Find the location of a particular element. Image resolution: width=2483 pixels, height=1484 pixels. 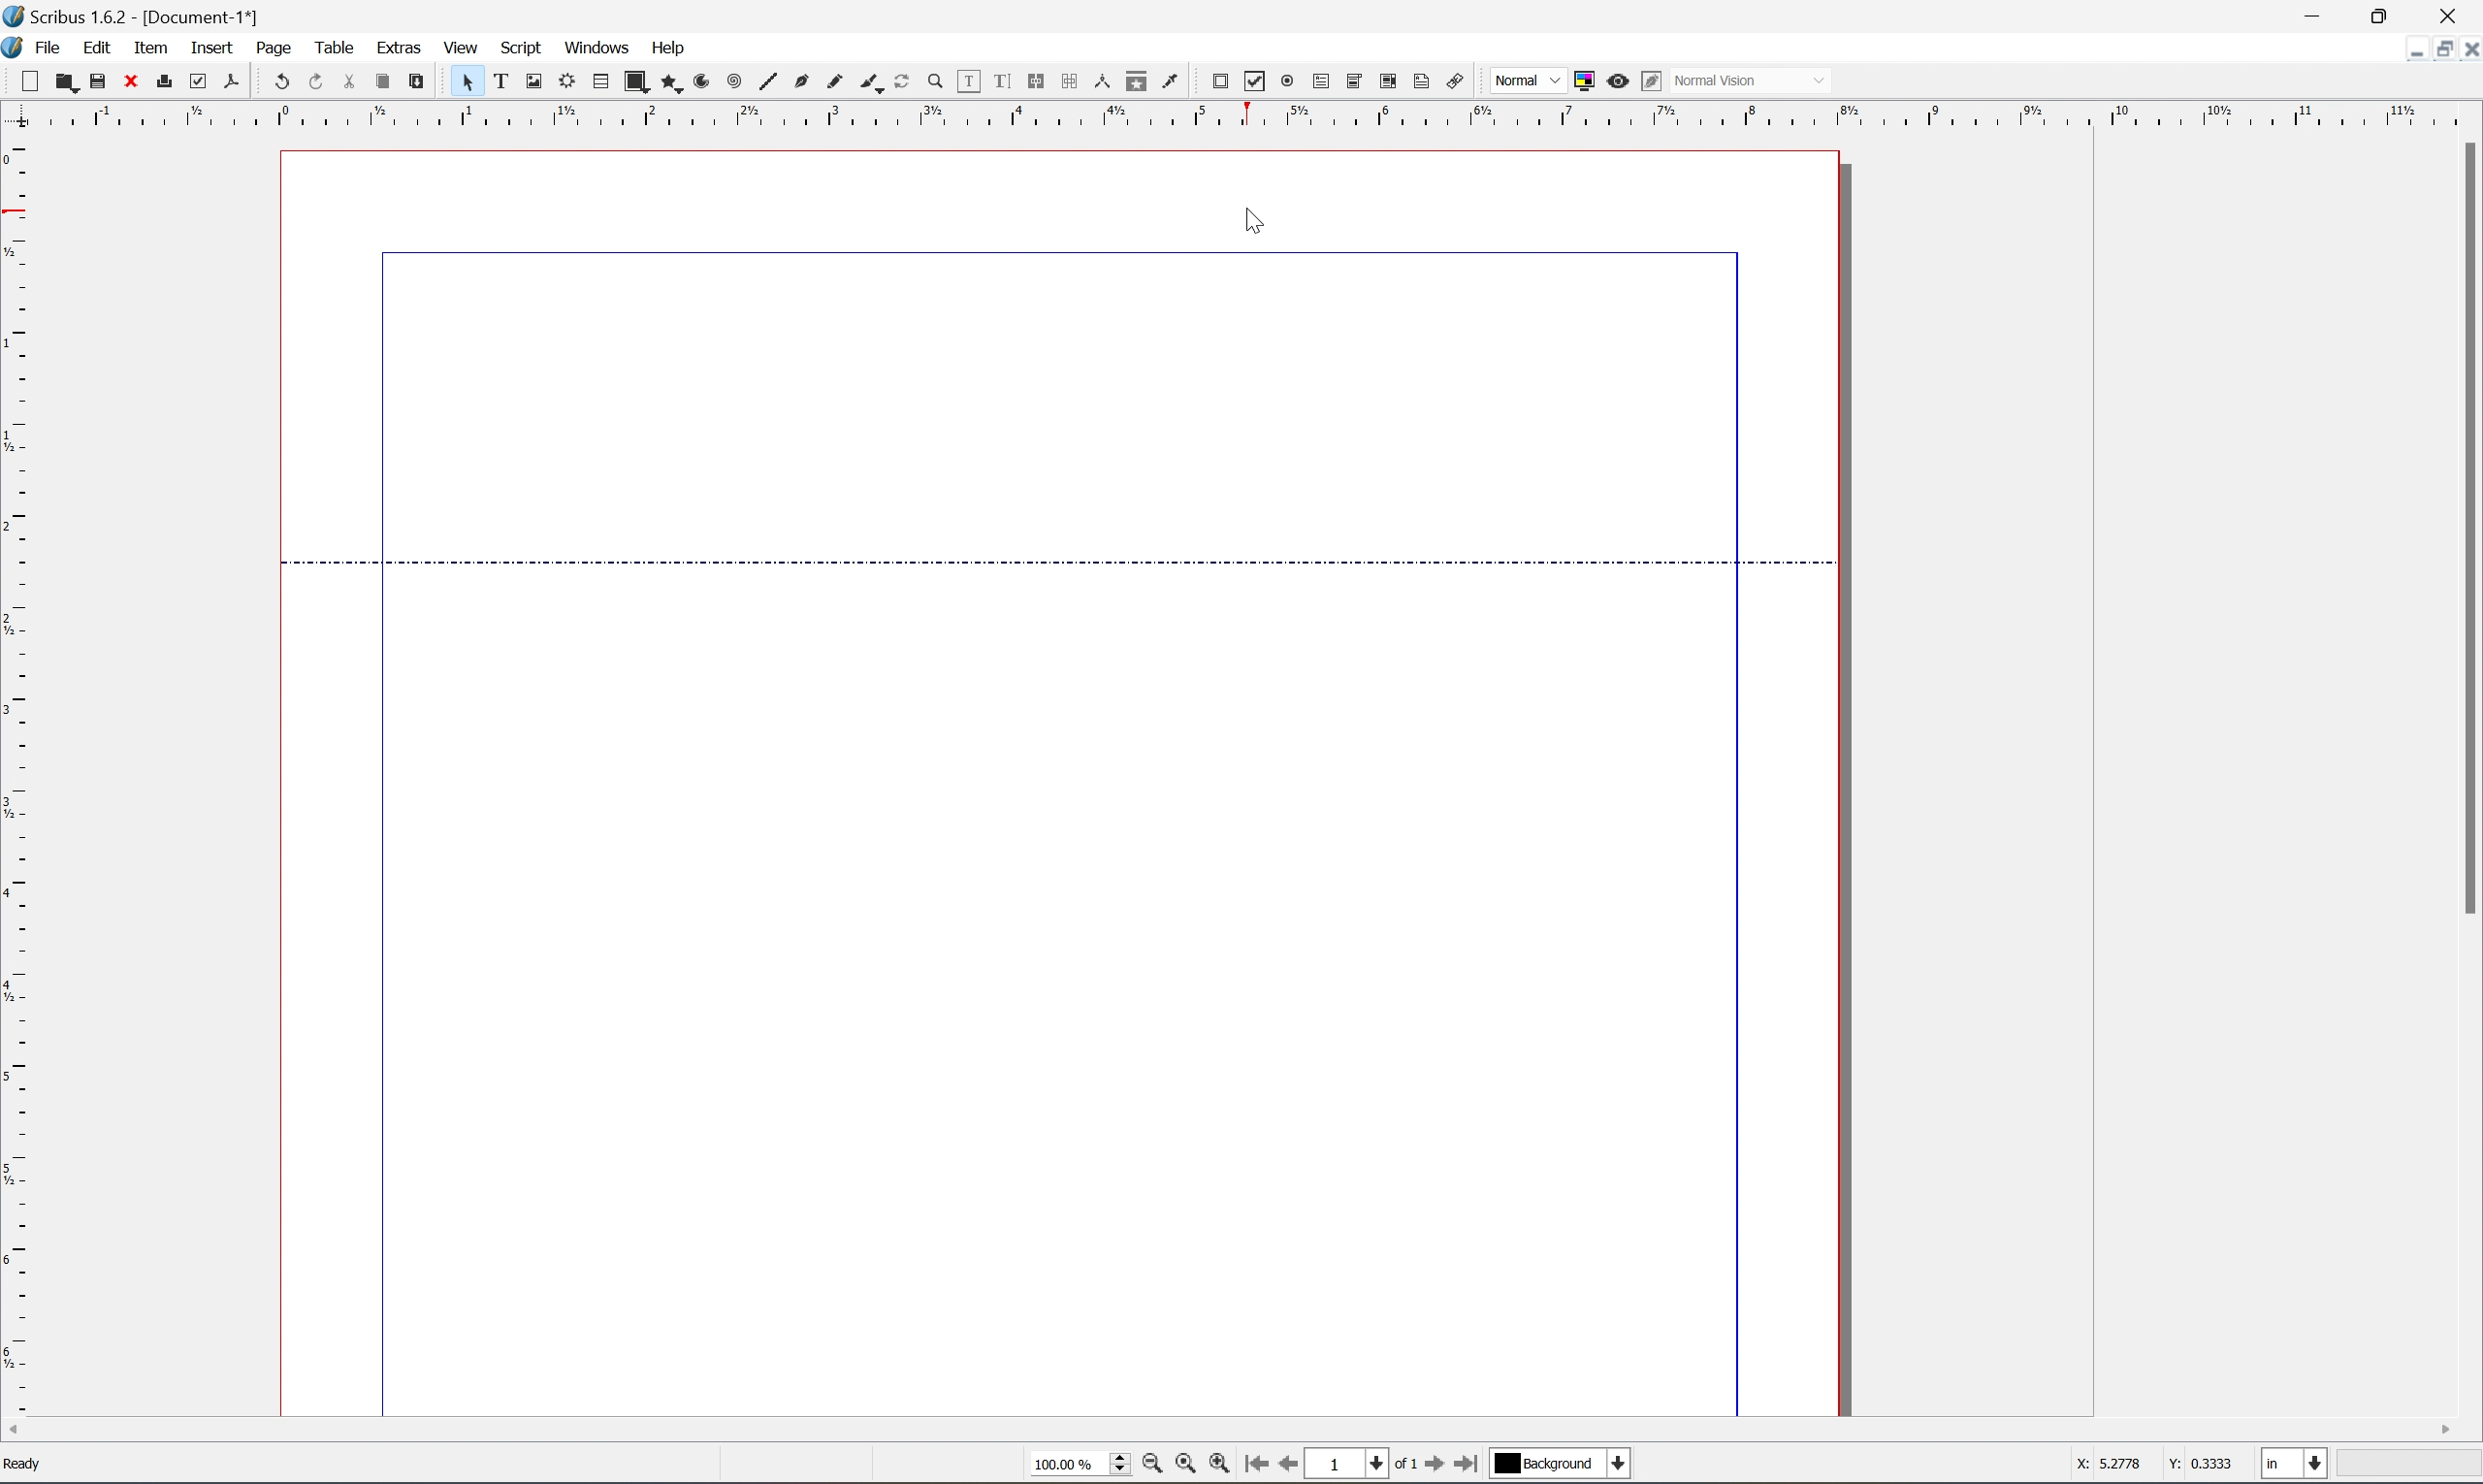

page is located at coordinates (262, 46).